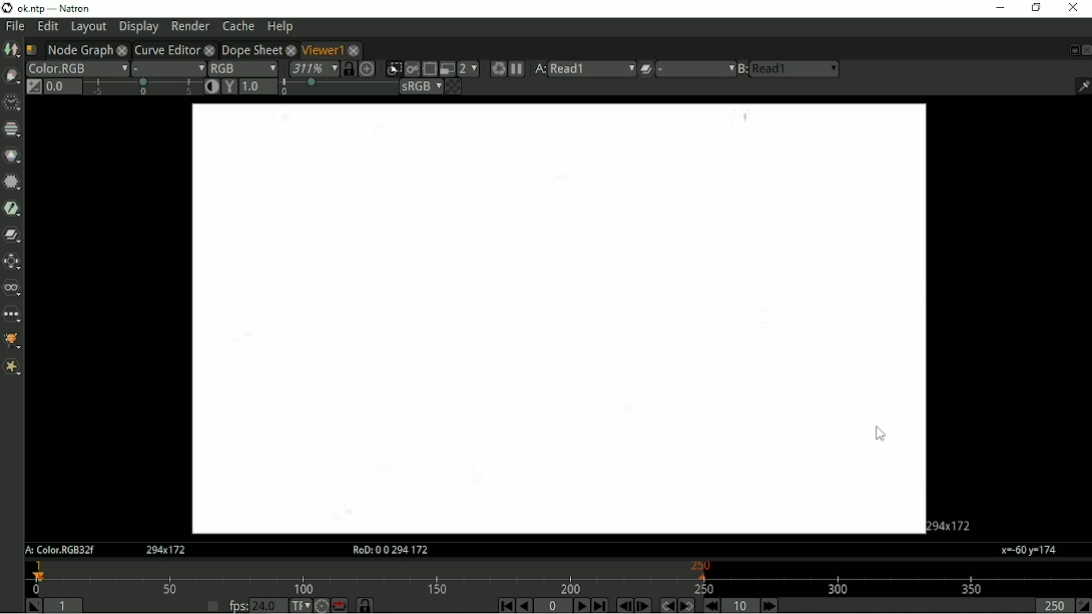 Image resolution: width=1092 pixels, height=614 pixels. Describe the element at coordinates (555, 319) in the screenshot. I see `Project` at that location.